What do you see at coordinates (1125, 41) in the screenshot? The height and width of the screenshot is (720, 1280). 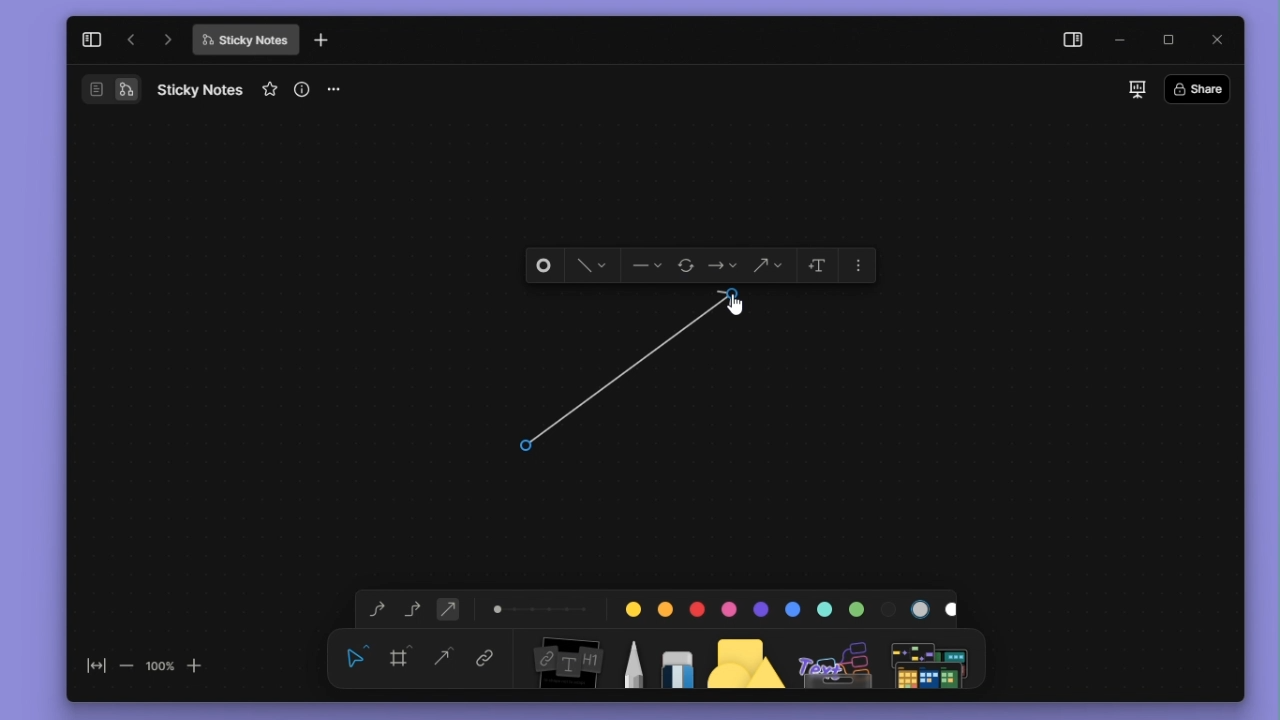 I see `minimize` at bounding box center [1125, 41].